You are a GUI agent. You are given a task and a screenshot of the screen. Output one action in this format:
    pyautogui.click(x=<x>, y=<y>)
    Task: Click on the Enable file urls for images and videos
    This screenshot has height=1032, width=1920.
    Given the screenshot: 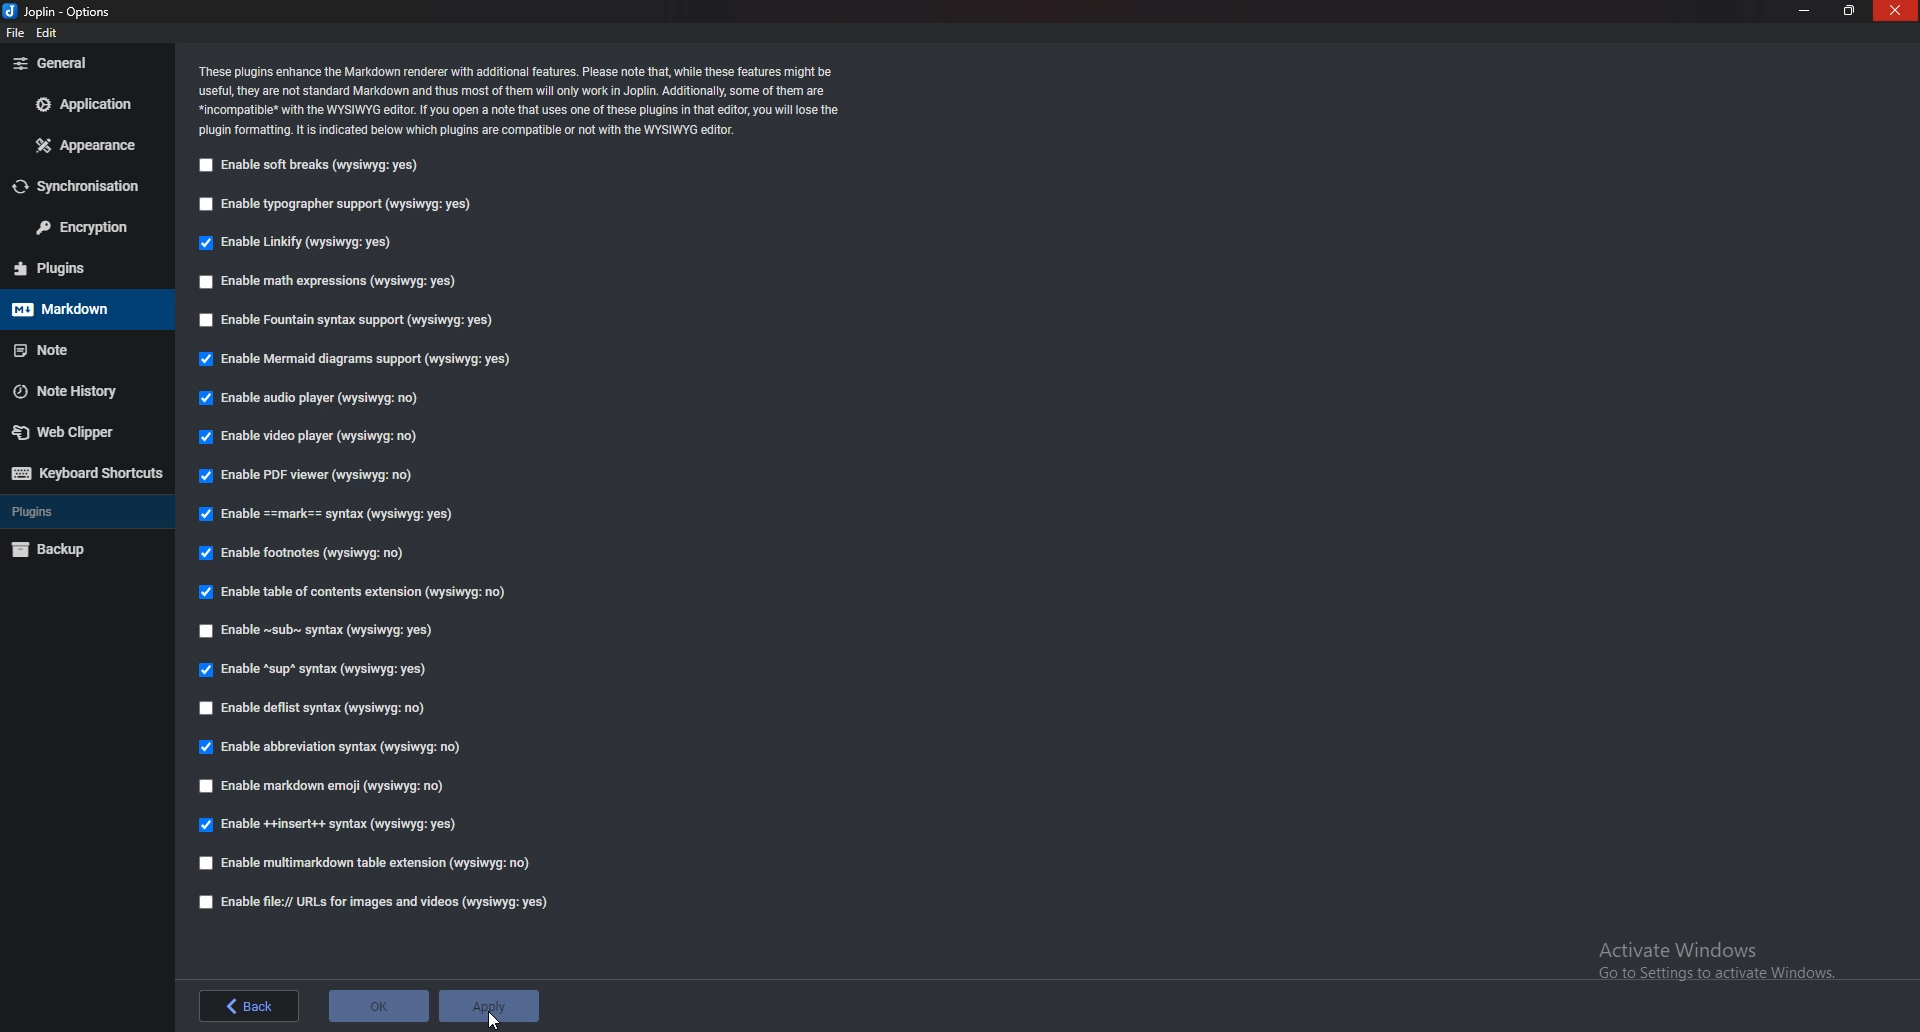 What is the action you would take?
    pyautogui.click(x=376, y=902)
    